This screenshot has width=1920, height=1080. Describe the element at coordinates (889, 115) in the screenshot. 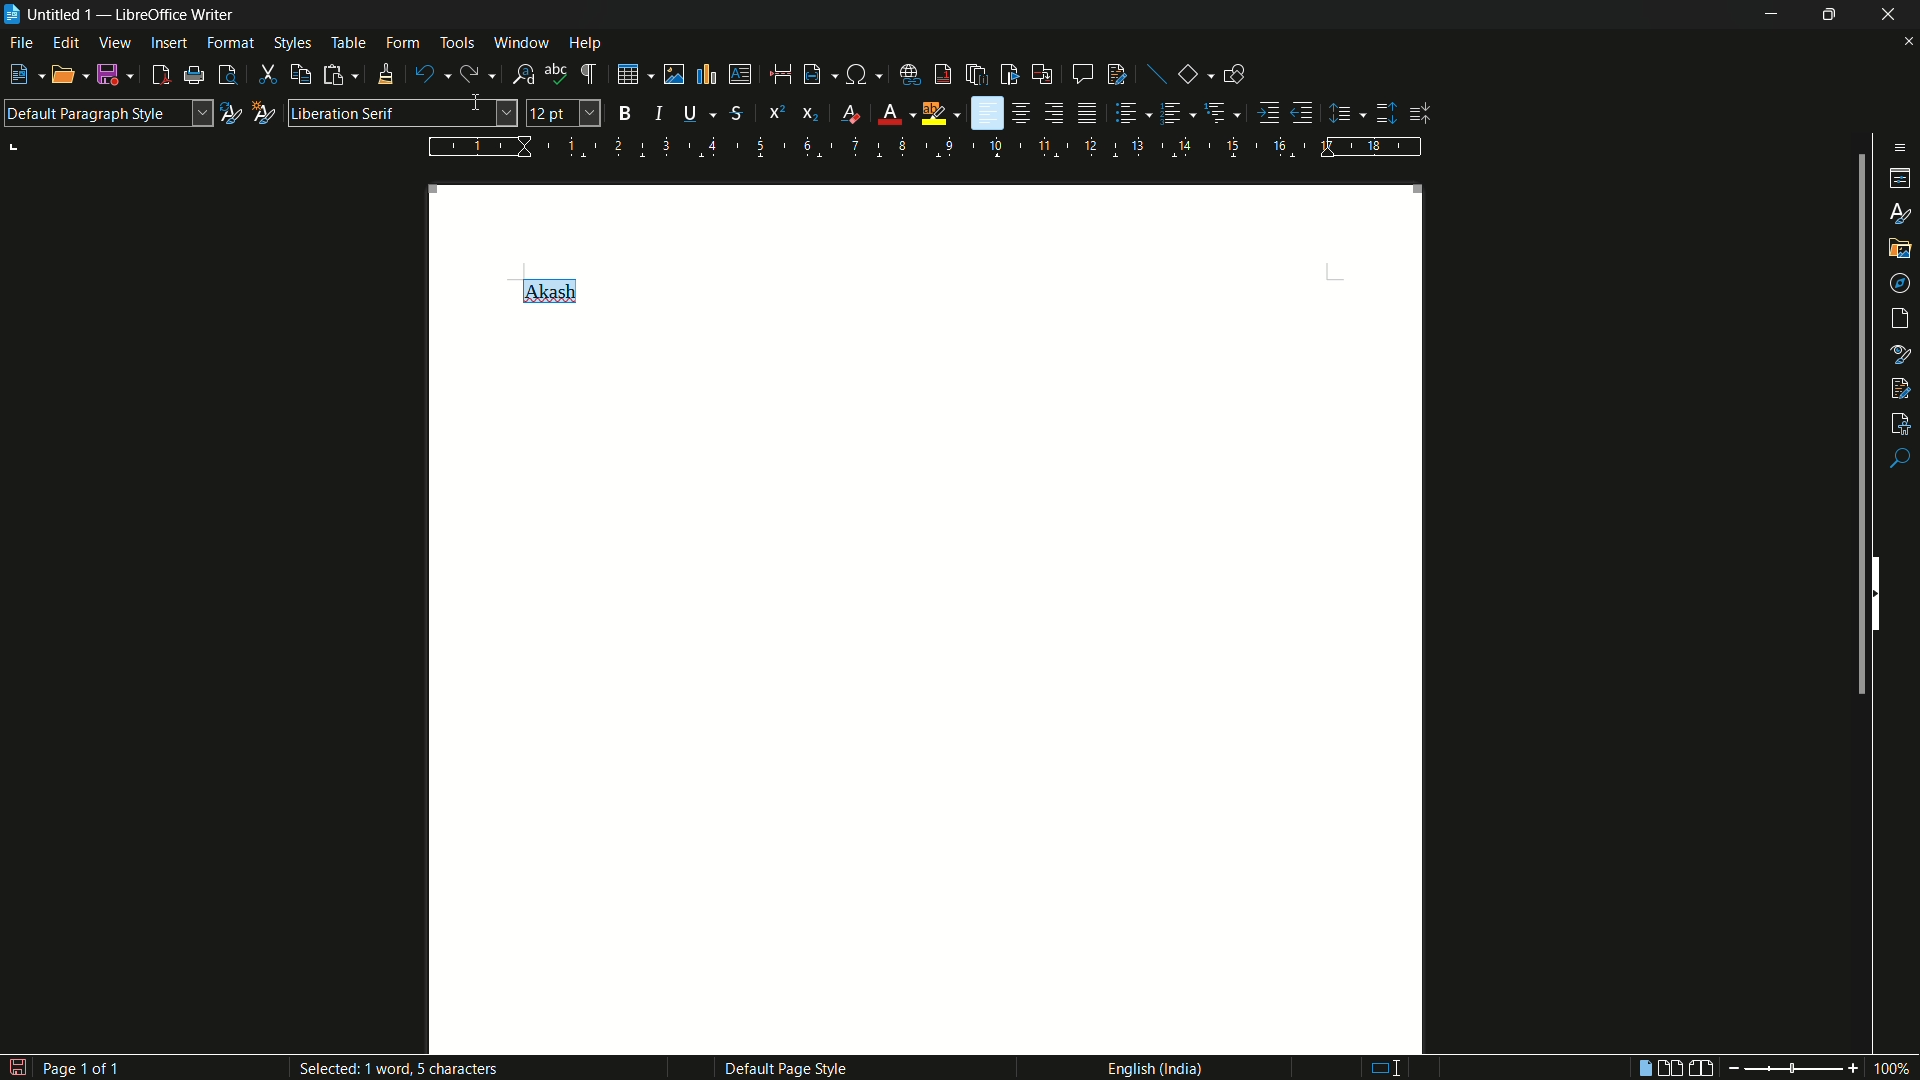

I see `font color` at that location.